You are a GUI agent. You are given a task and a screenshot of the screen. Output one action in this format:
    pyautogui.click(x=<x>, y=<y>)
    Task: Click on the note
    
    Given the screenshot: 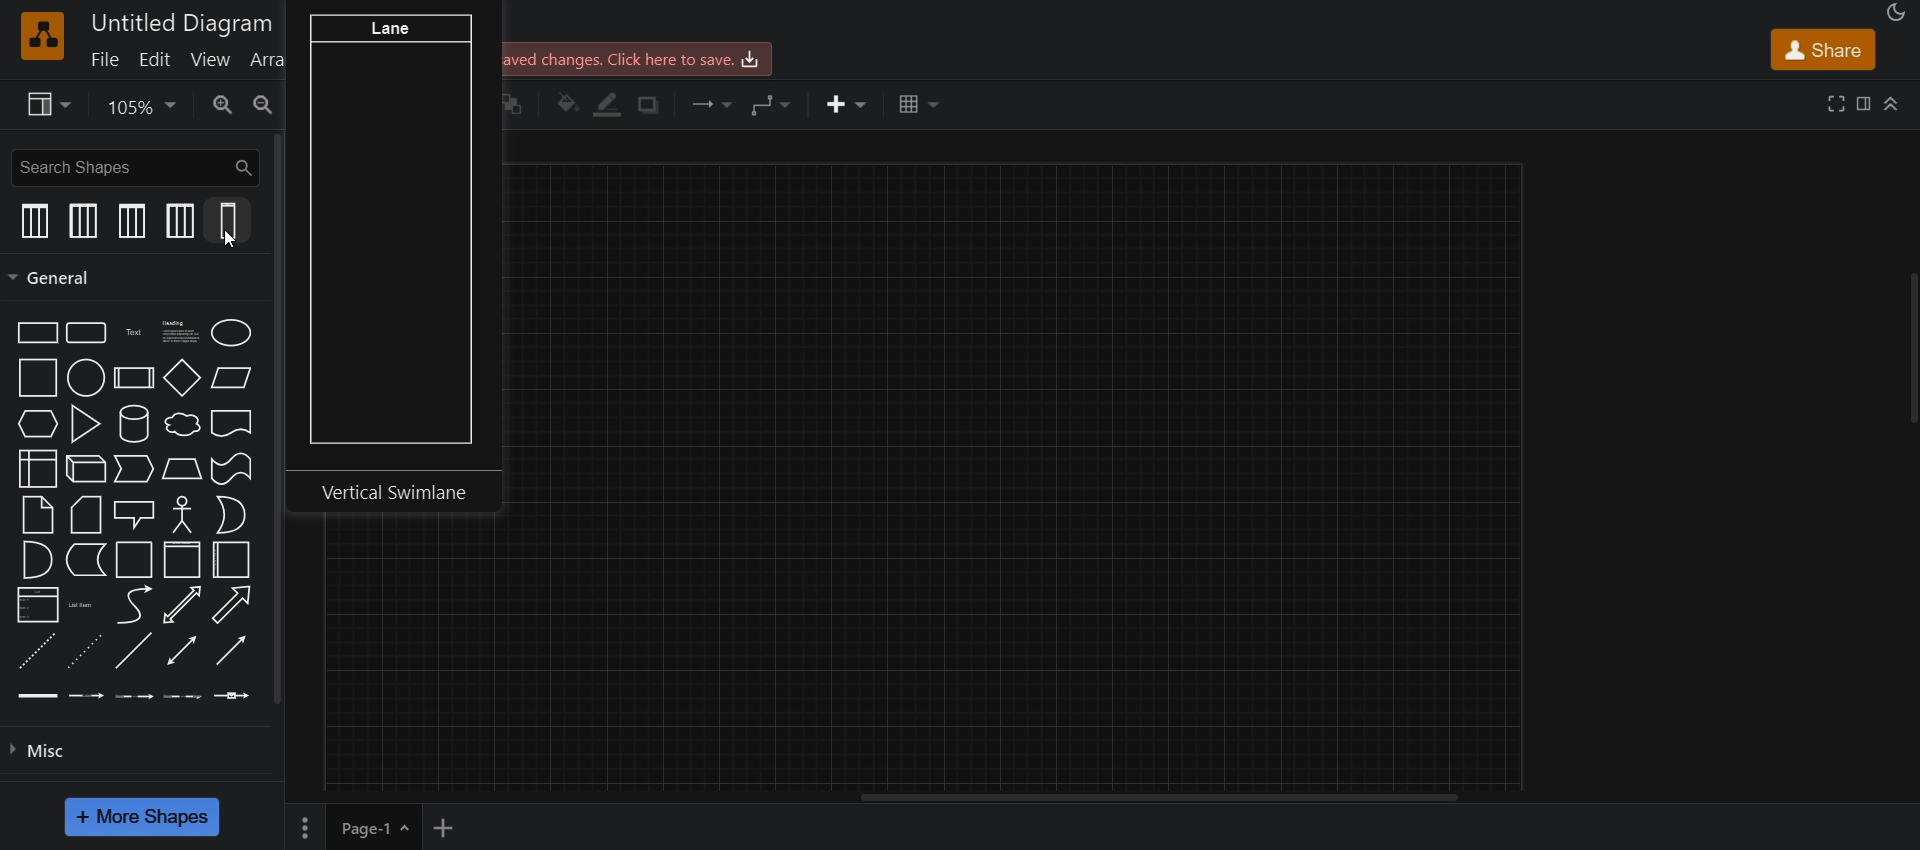 What is the action you would take?
    pyautogui.click(x=39, y=516)
    